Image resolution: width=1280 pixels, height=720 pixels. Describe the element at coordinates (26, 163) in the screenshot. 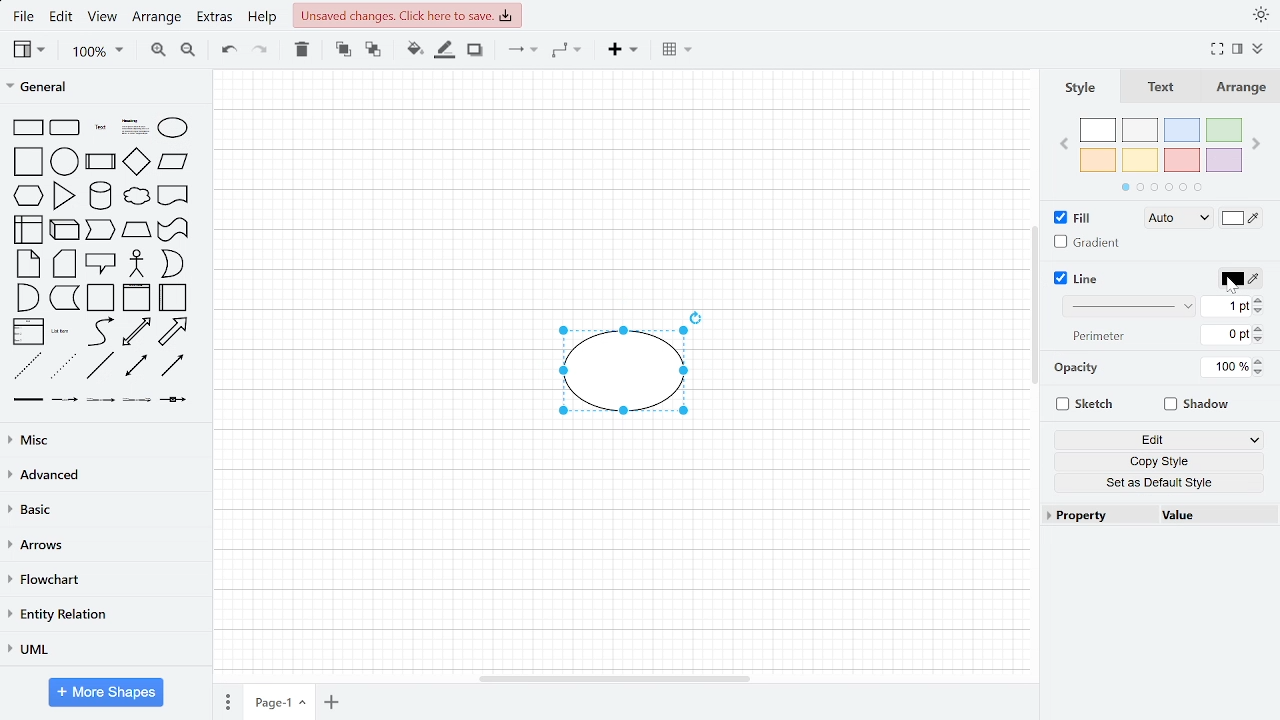

I see `square` at that location.